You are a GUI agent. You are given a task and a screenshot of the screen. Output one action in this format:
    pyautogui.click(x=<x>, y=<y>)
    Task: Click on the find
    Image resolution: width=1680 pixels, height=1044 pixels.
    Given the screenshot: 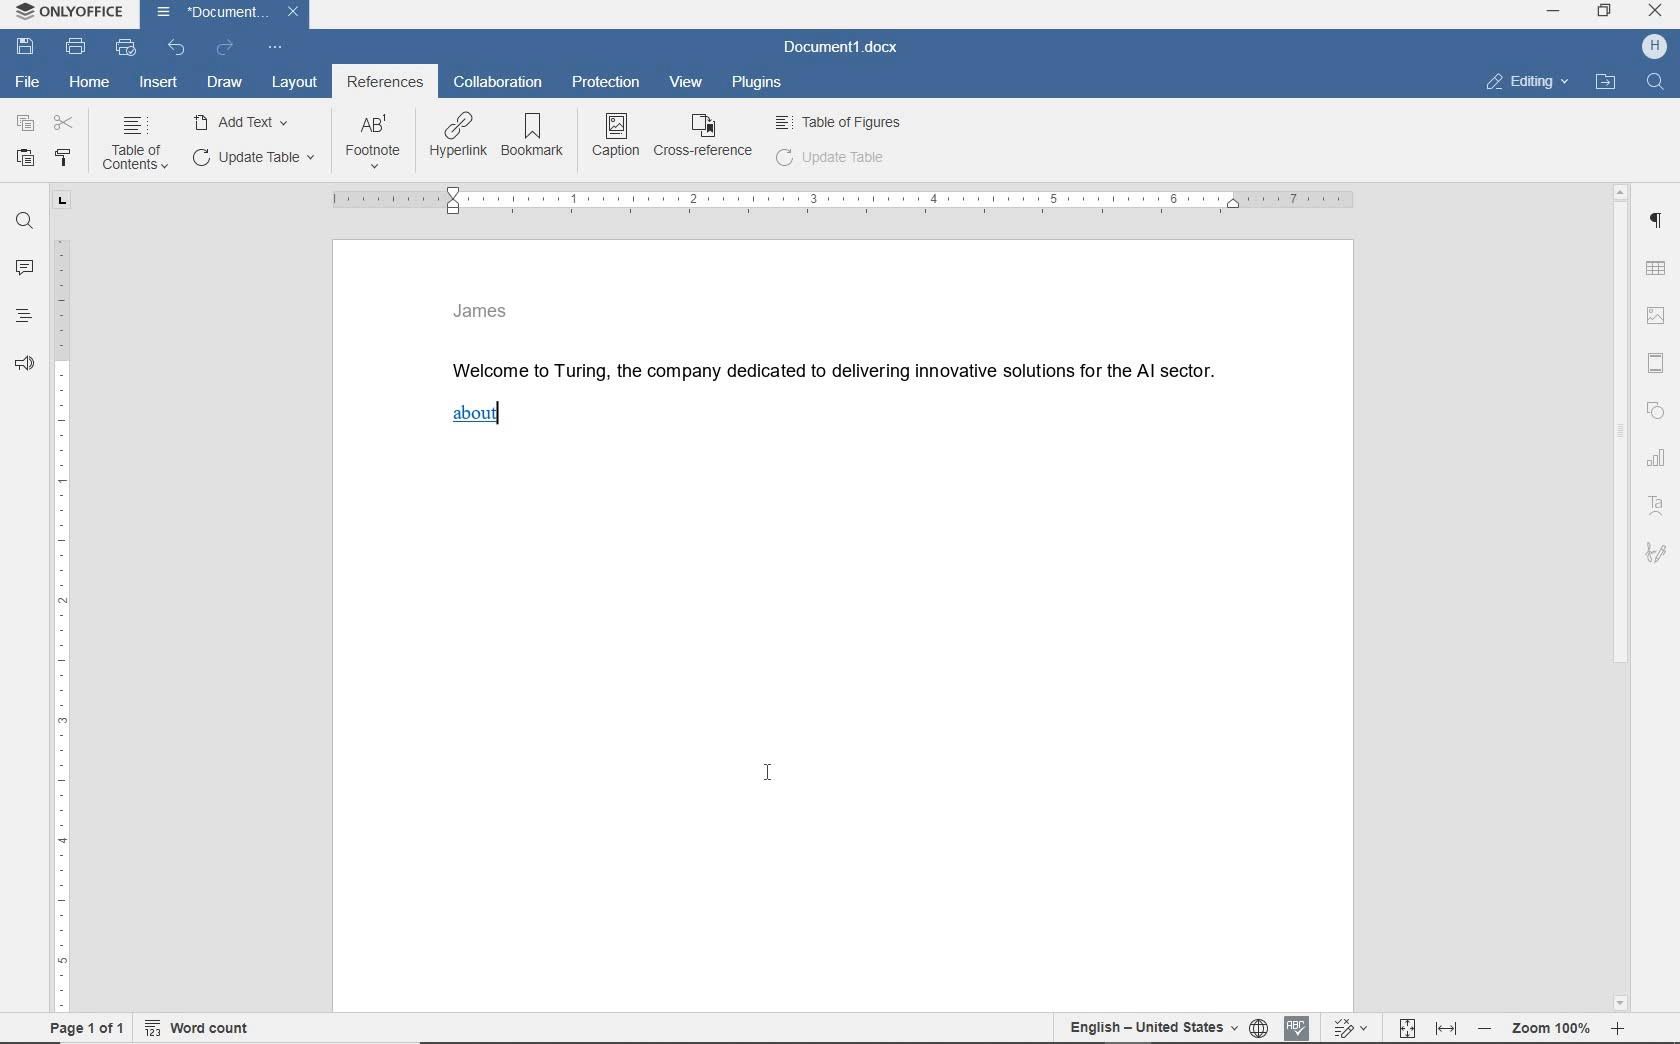 What is the action you would take?
    pyautogui.click(x=26, y=222)
    